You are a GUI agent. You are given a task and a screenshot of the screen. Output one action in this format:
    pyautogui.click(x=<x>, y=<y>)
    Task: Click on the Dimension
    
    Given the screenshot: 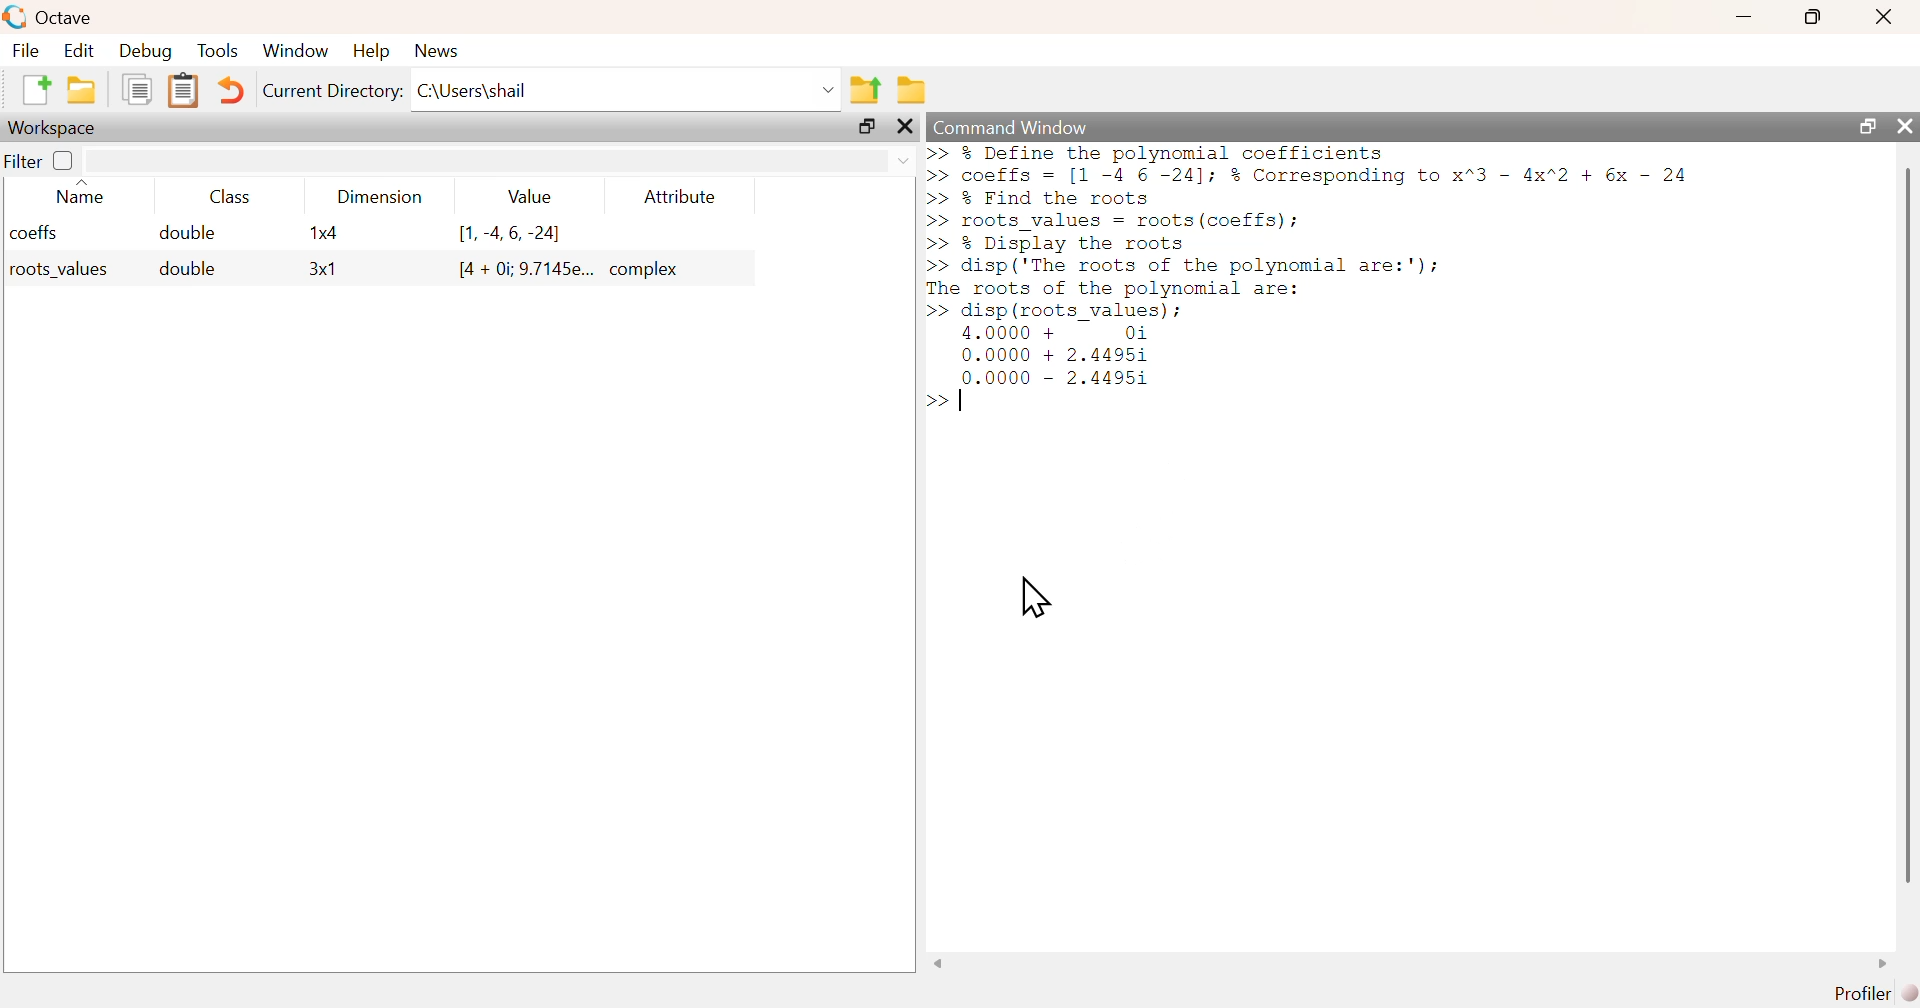 What is the action you would take?
    pyautogui.click(x=374, y=197)
    